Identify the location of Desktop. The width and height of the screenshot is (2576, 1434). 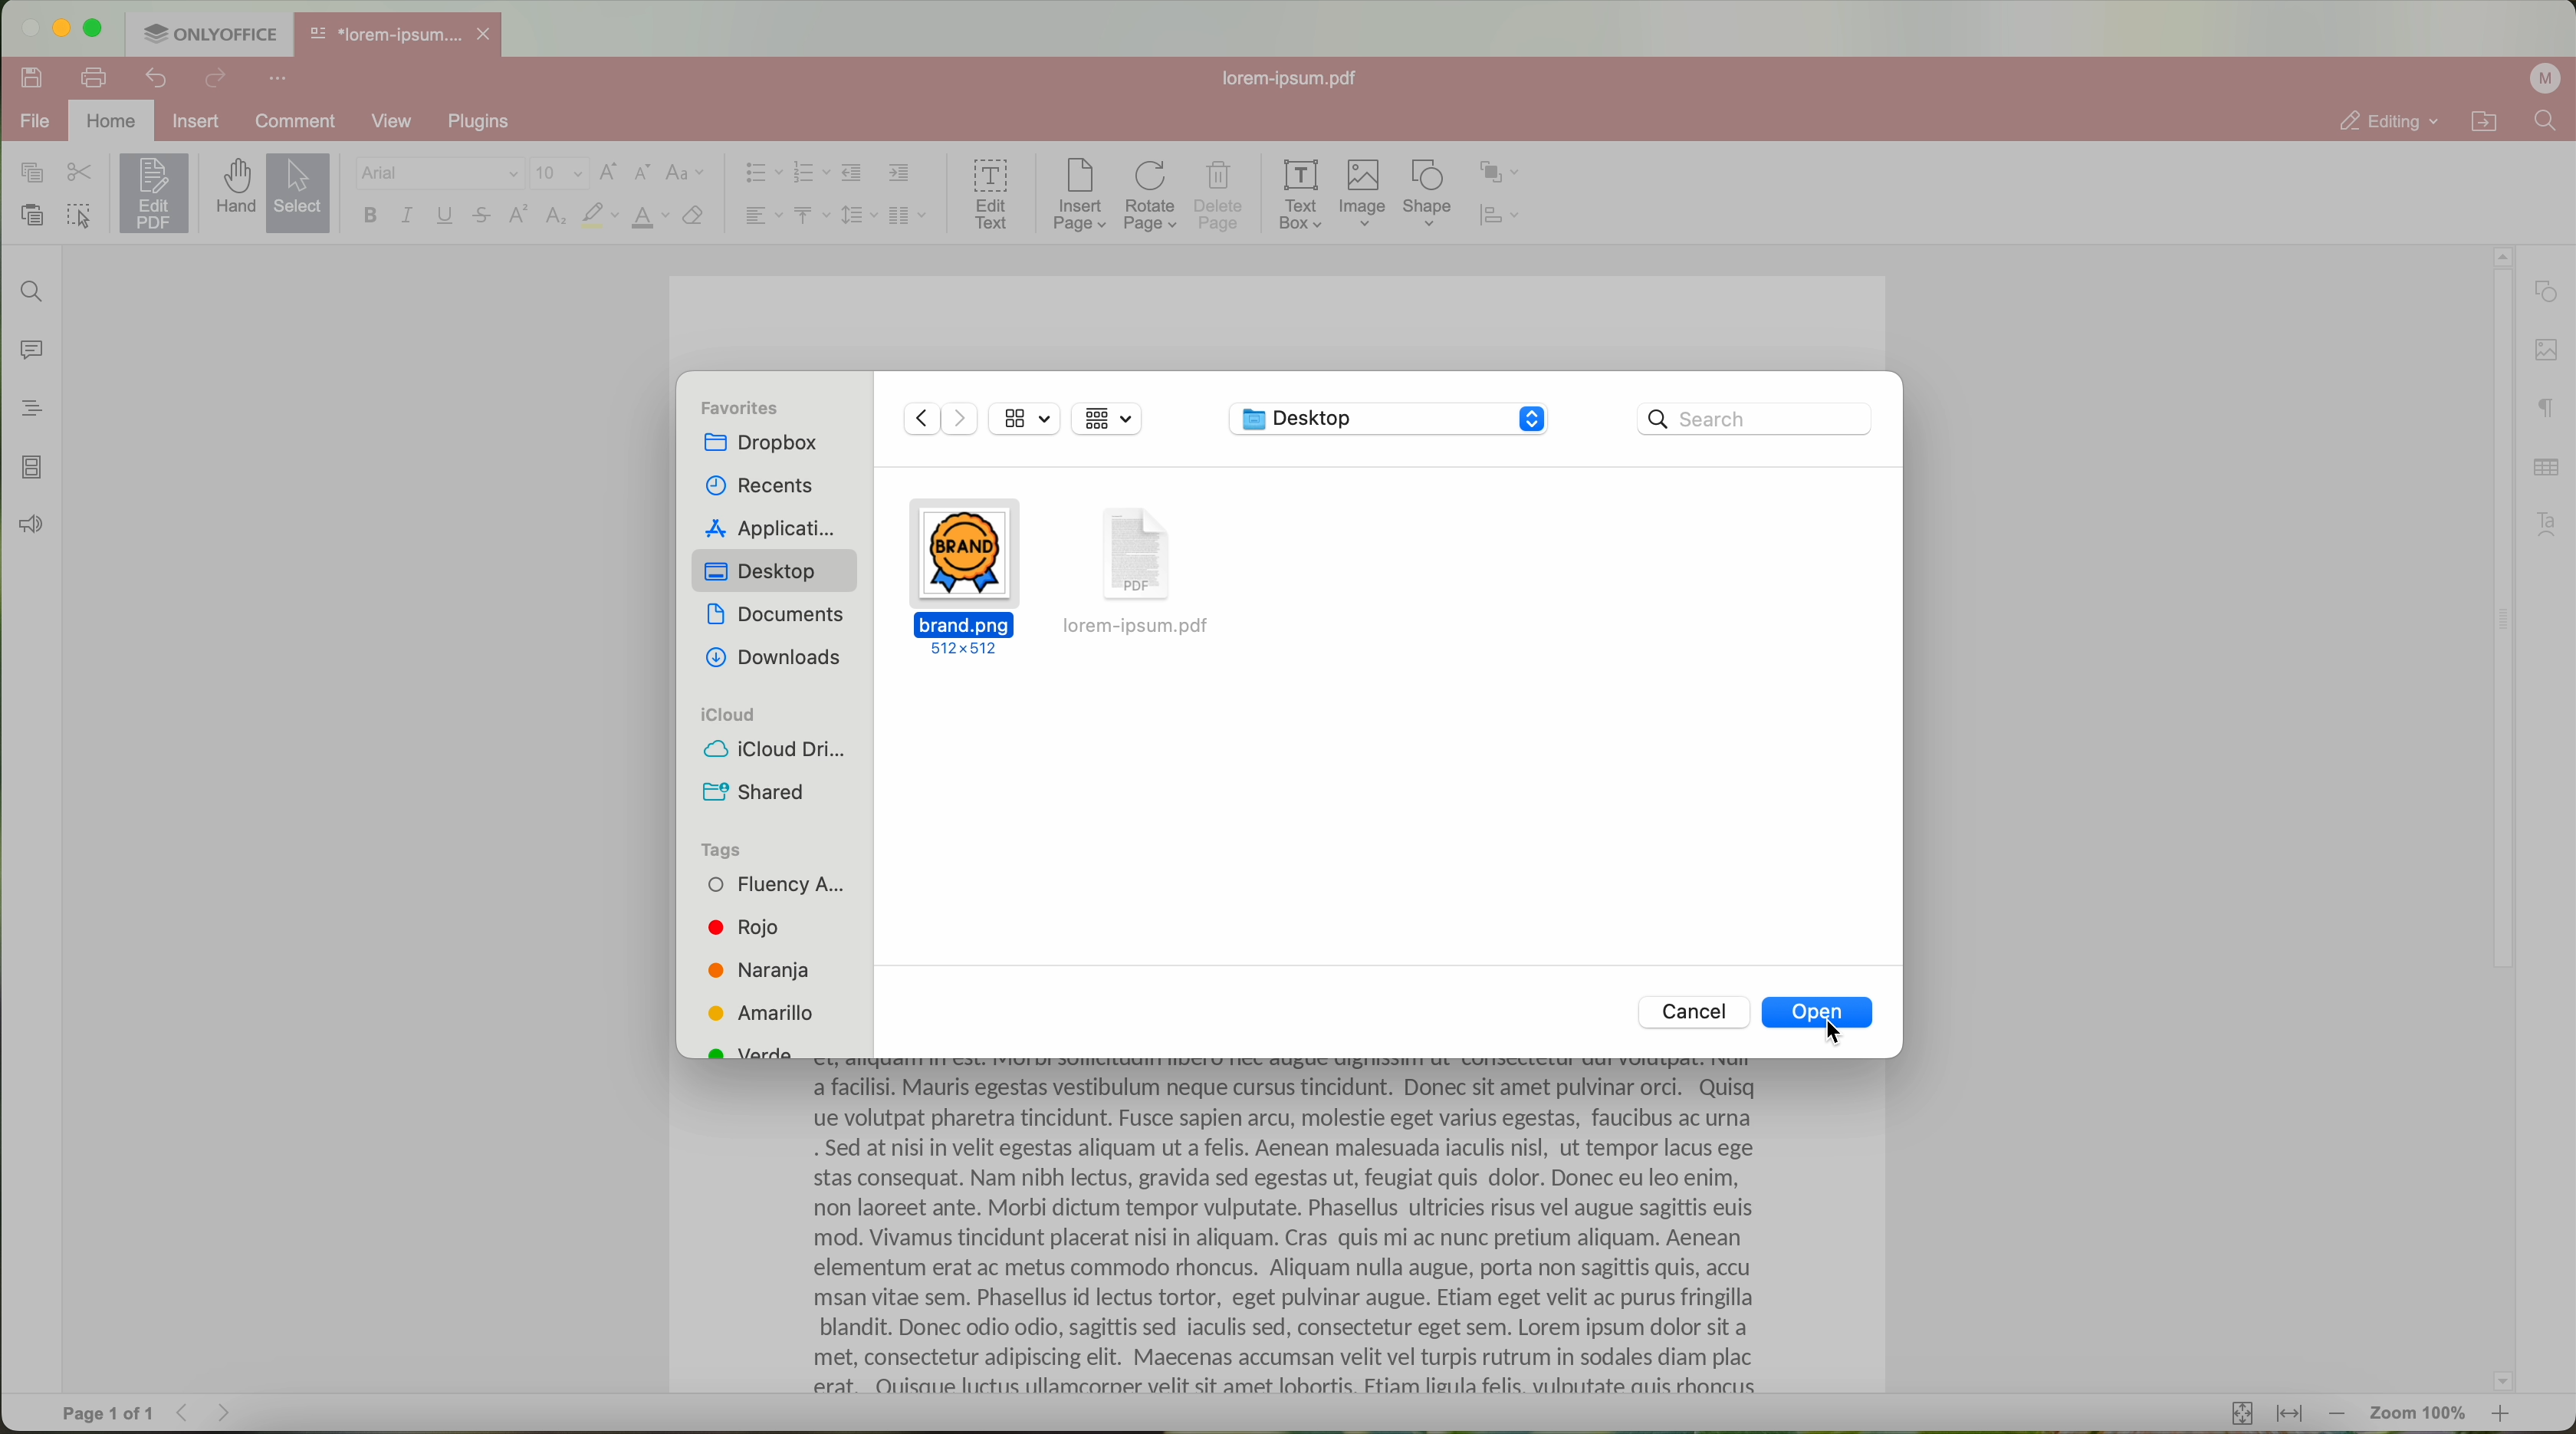
(1348, 417).